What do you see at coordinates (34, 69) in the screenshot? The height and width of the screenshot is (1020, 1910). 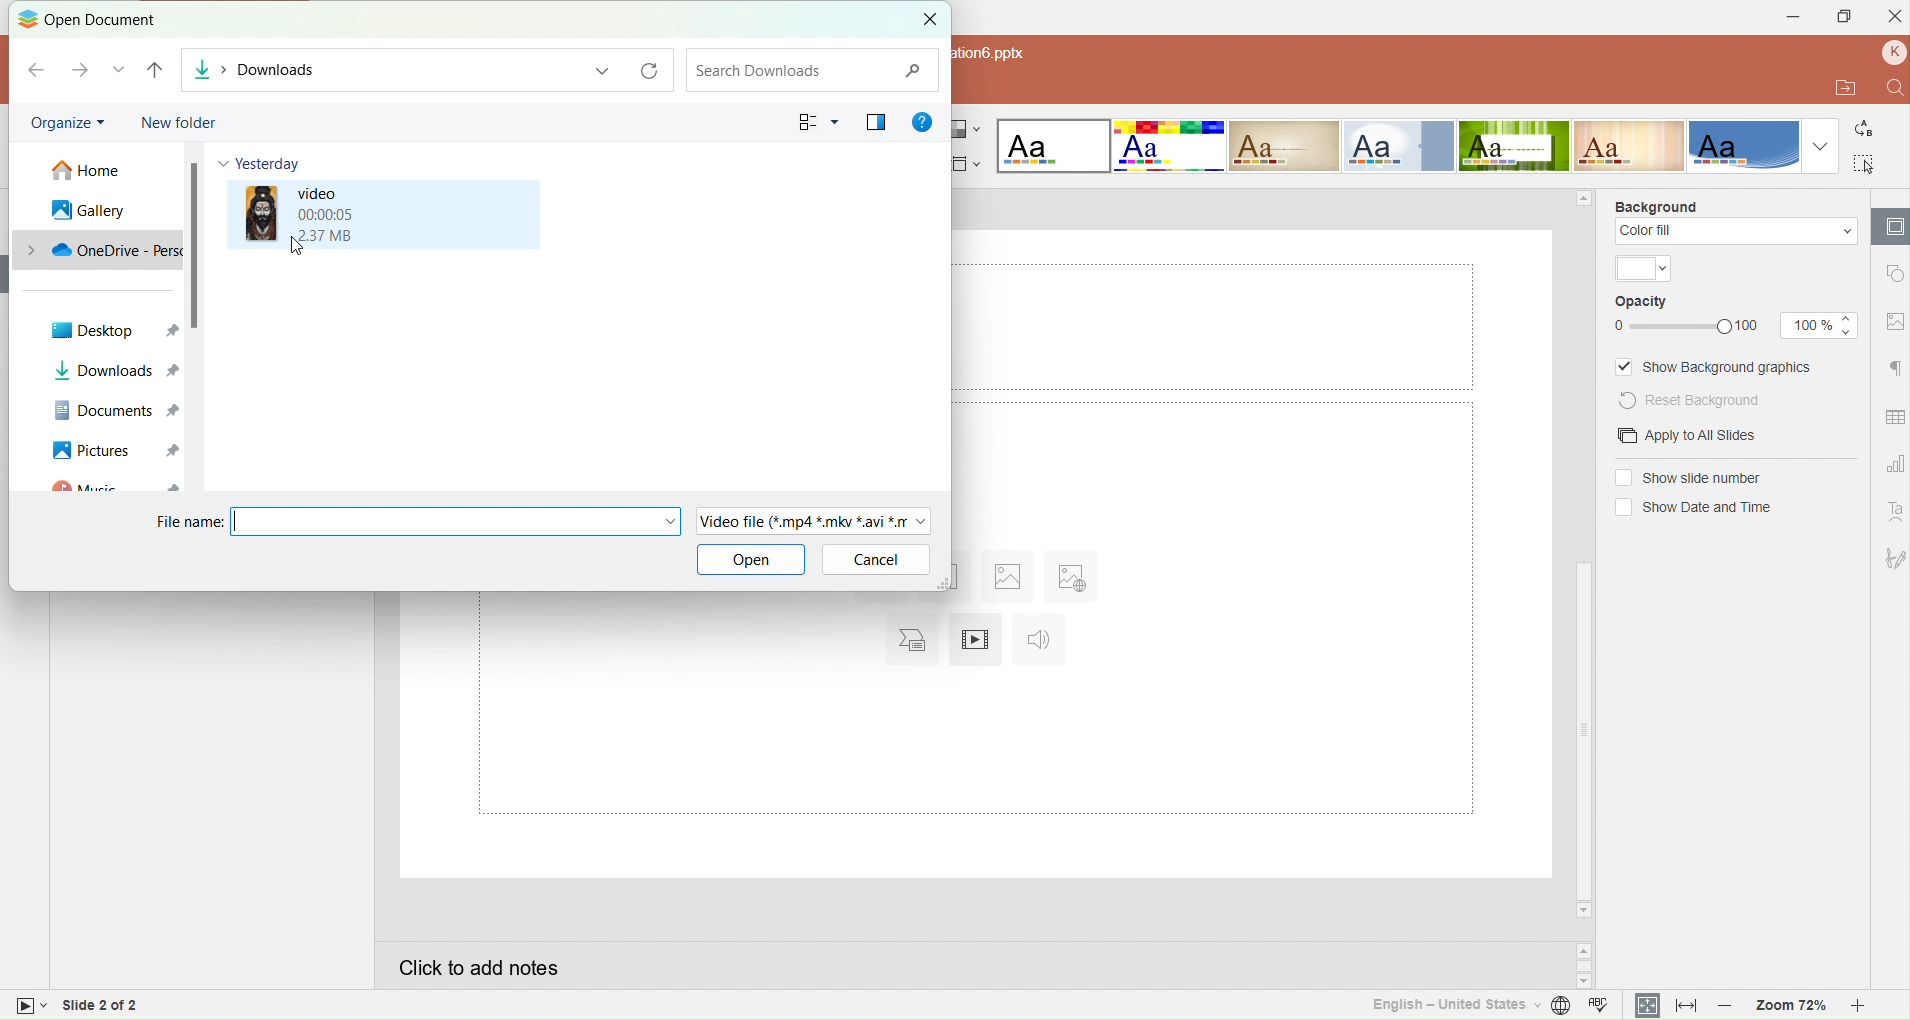 I see `Back` at bounding box center [34, 69].